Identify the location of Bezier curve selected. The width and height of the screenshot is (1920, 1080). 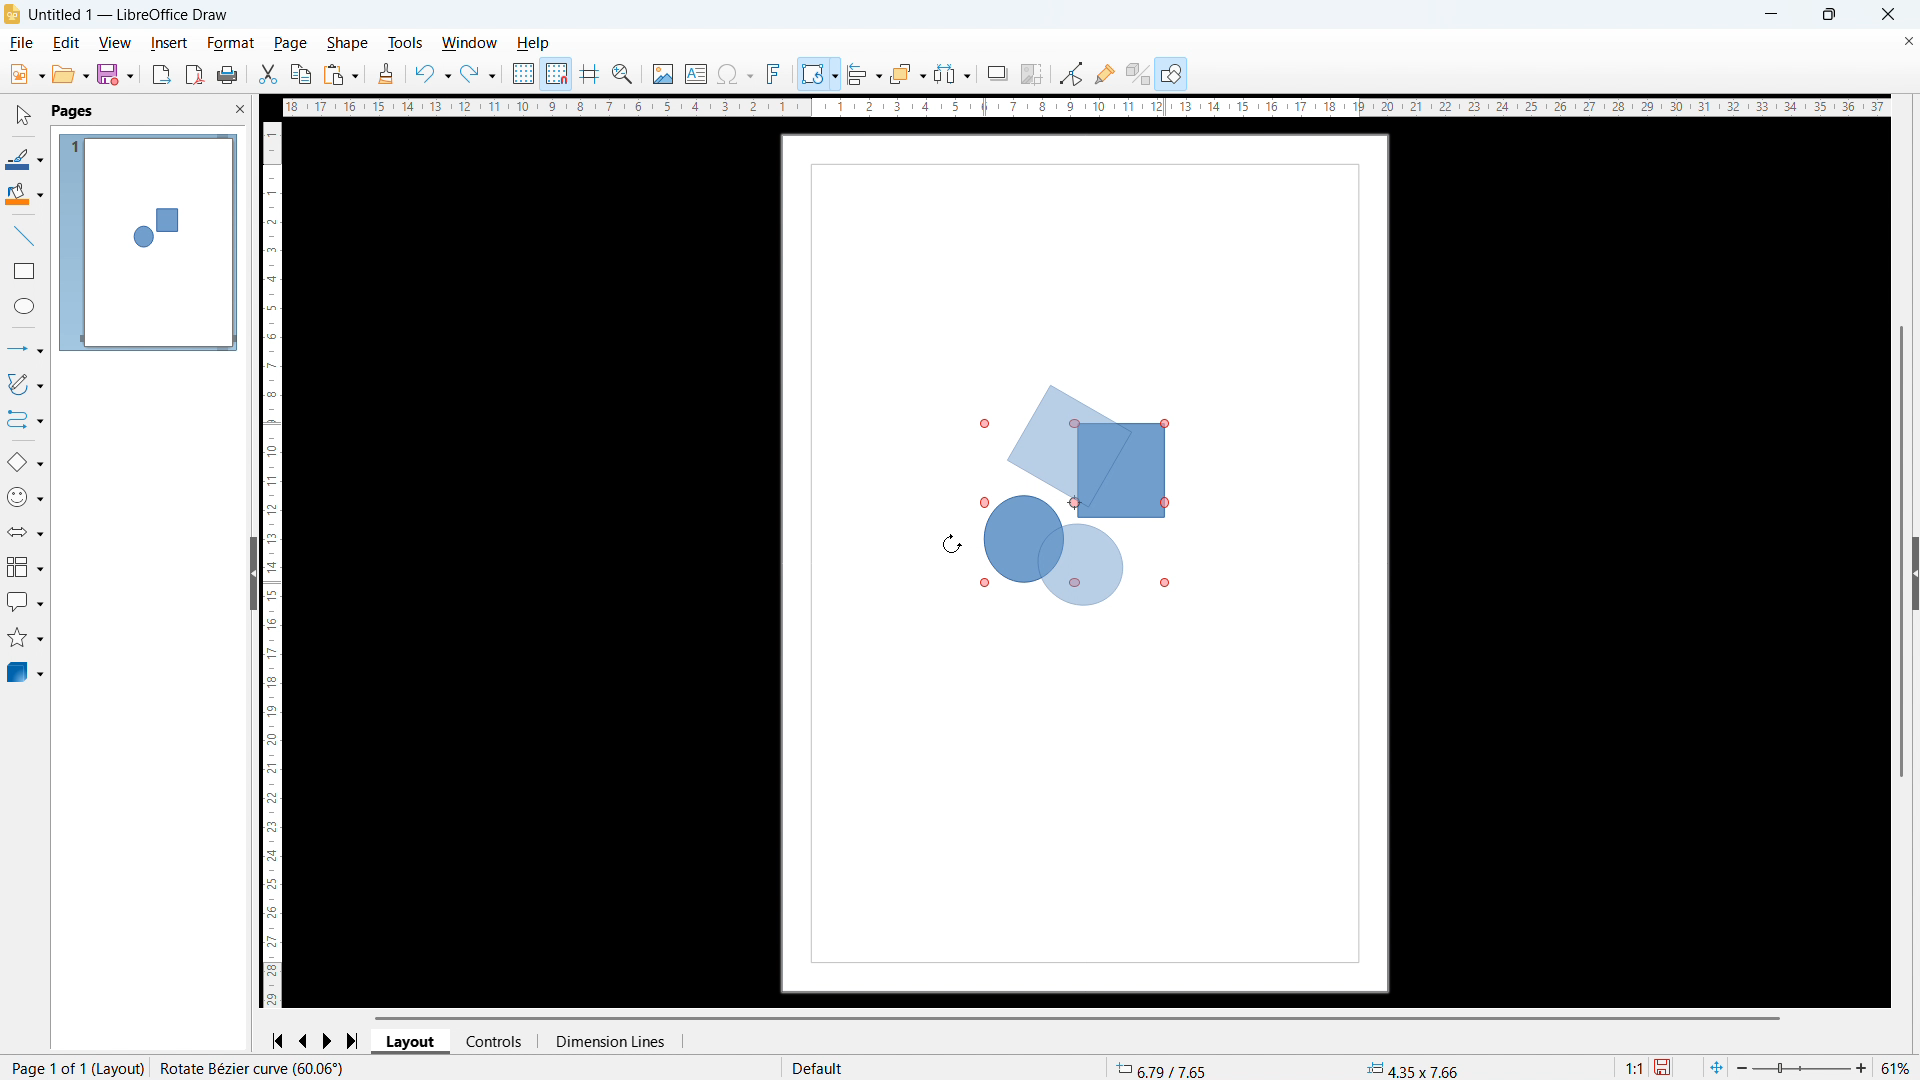
(246, 1068).